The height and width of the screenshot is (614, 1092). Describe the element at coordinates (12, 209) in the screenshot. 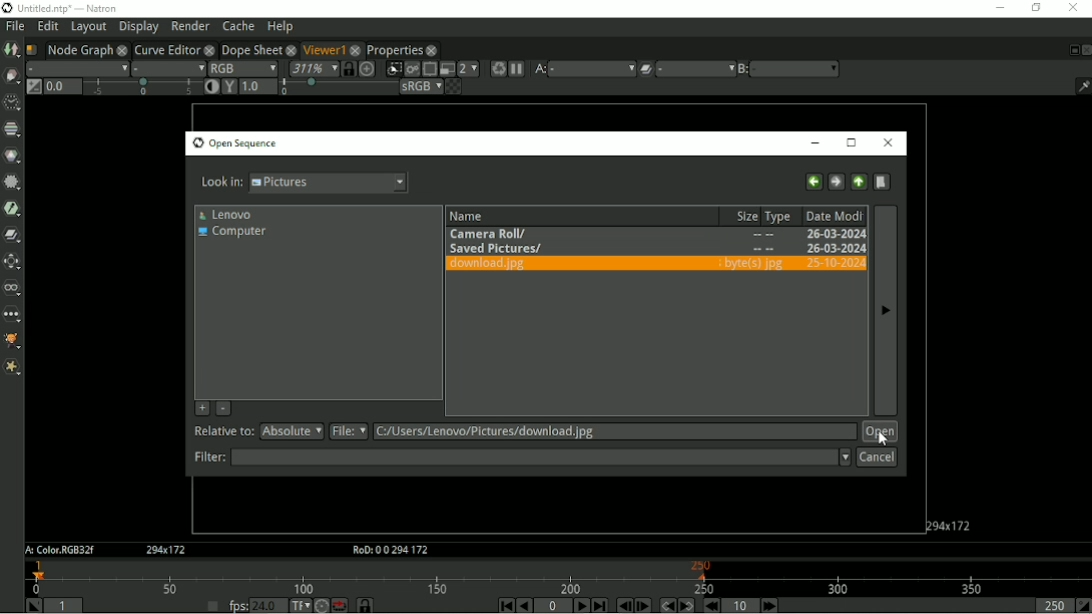

I see `Keyer` at that location.